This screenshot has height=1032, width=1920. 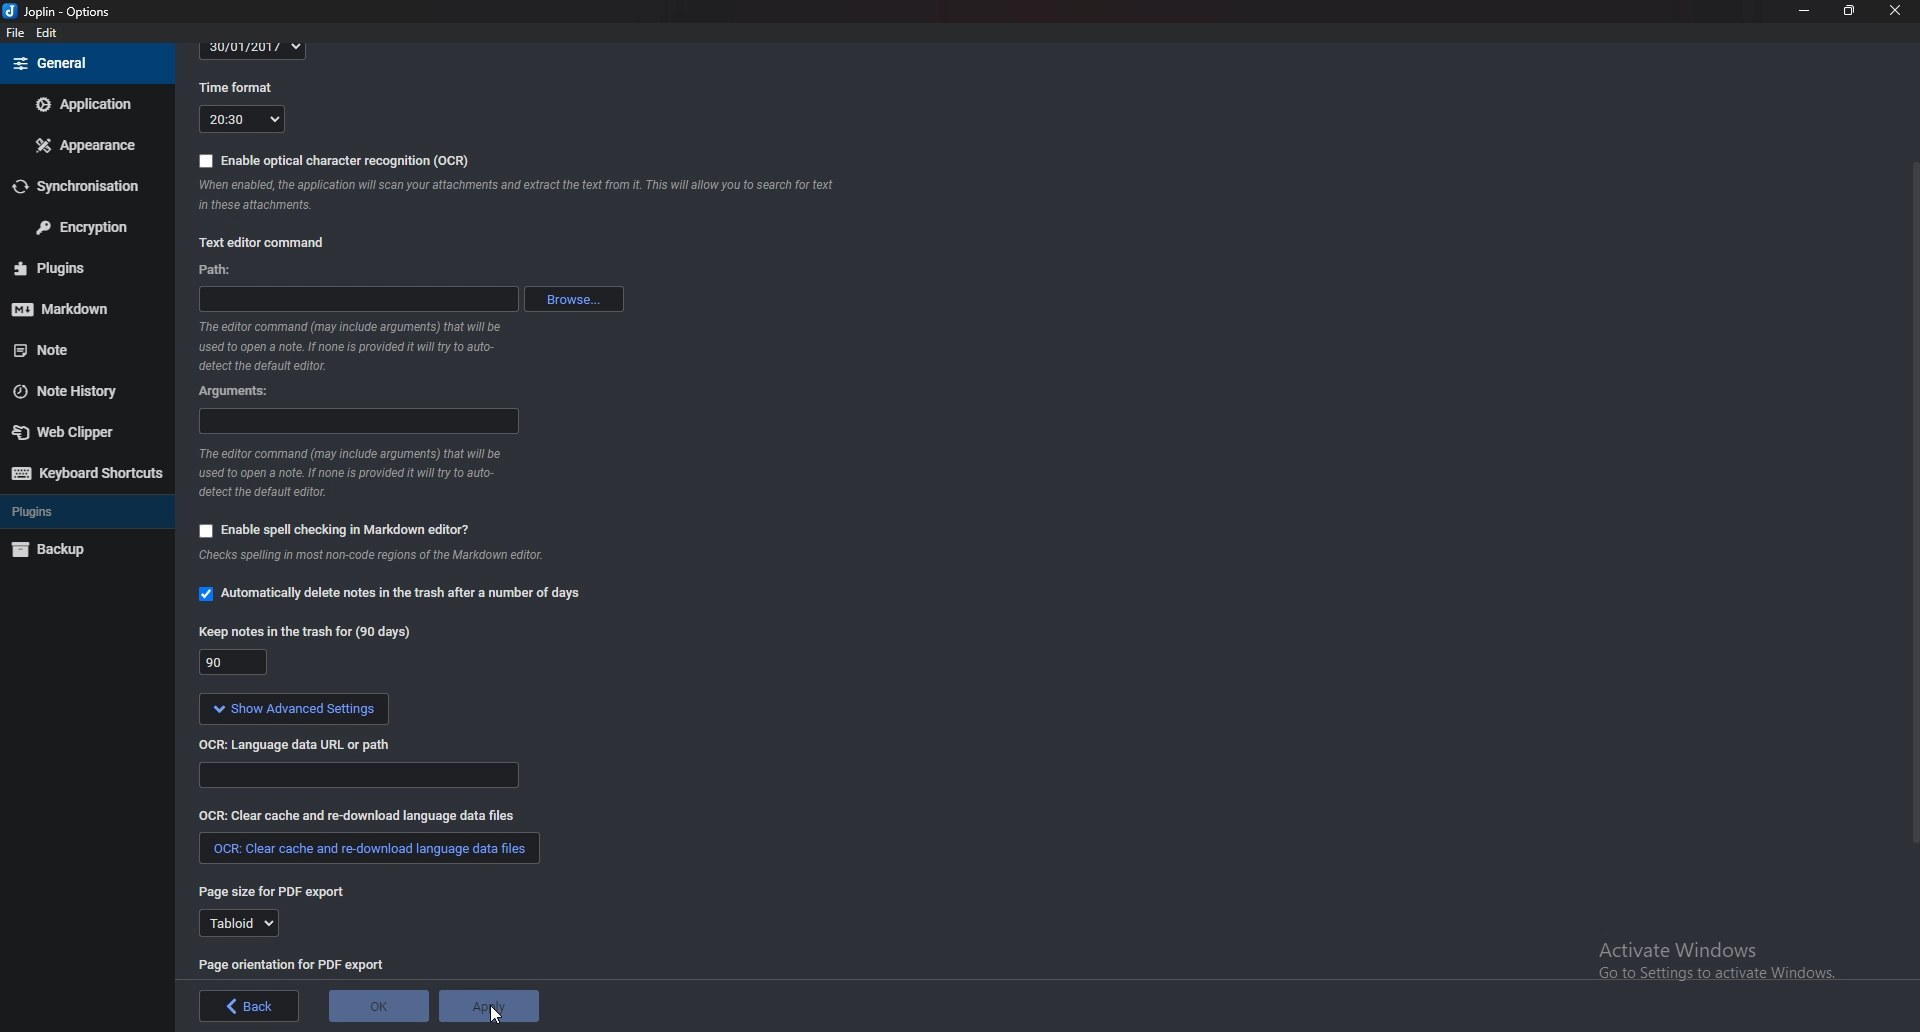 I want to click on general, so click(x=85, y=64).